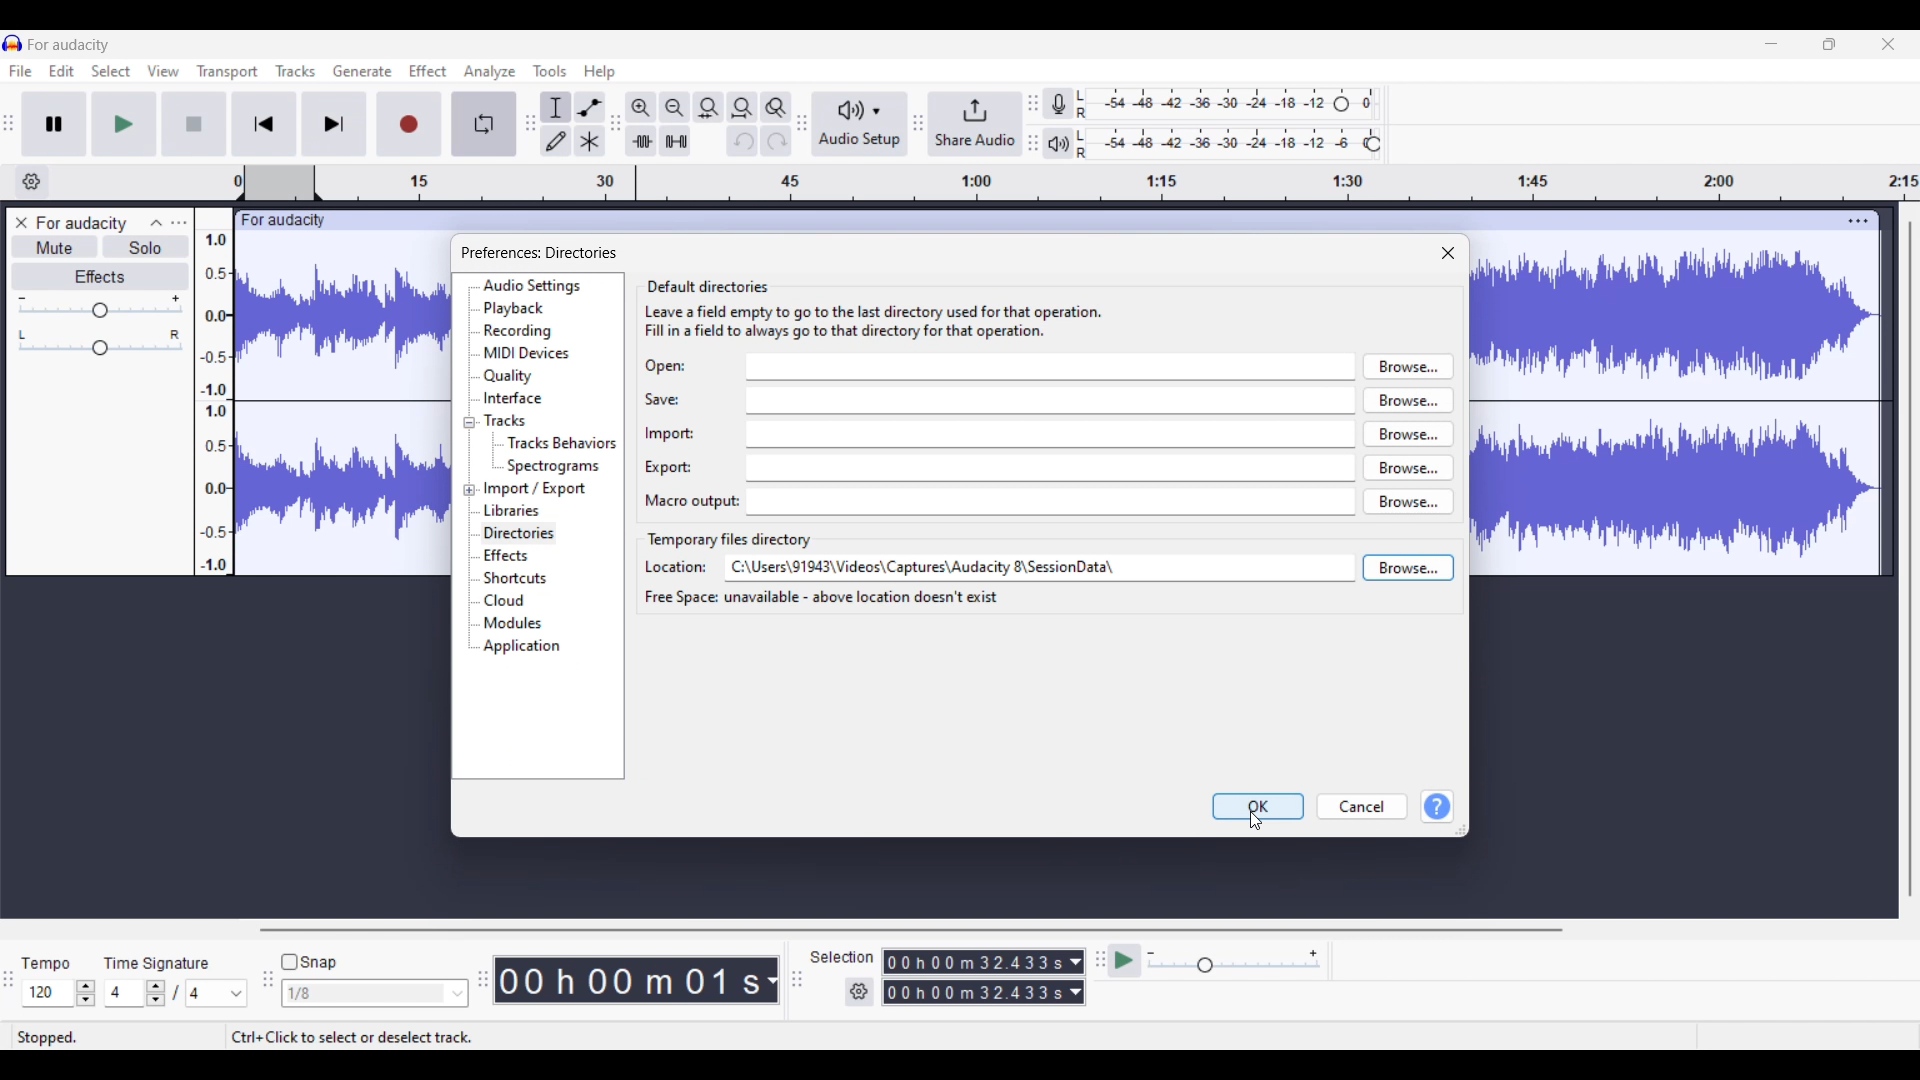  What do you see at coordinates (156, 224) in the screenshot?
I see `Collapse ` at bounding box center [156, 224].